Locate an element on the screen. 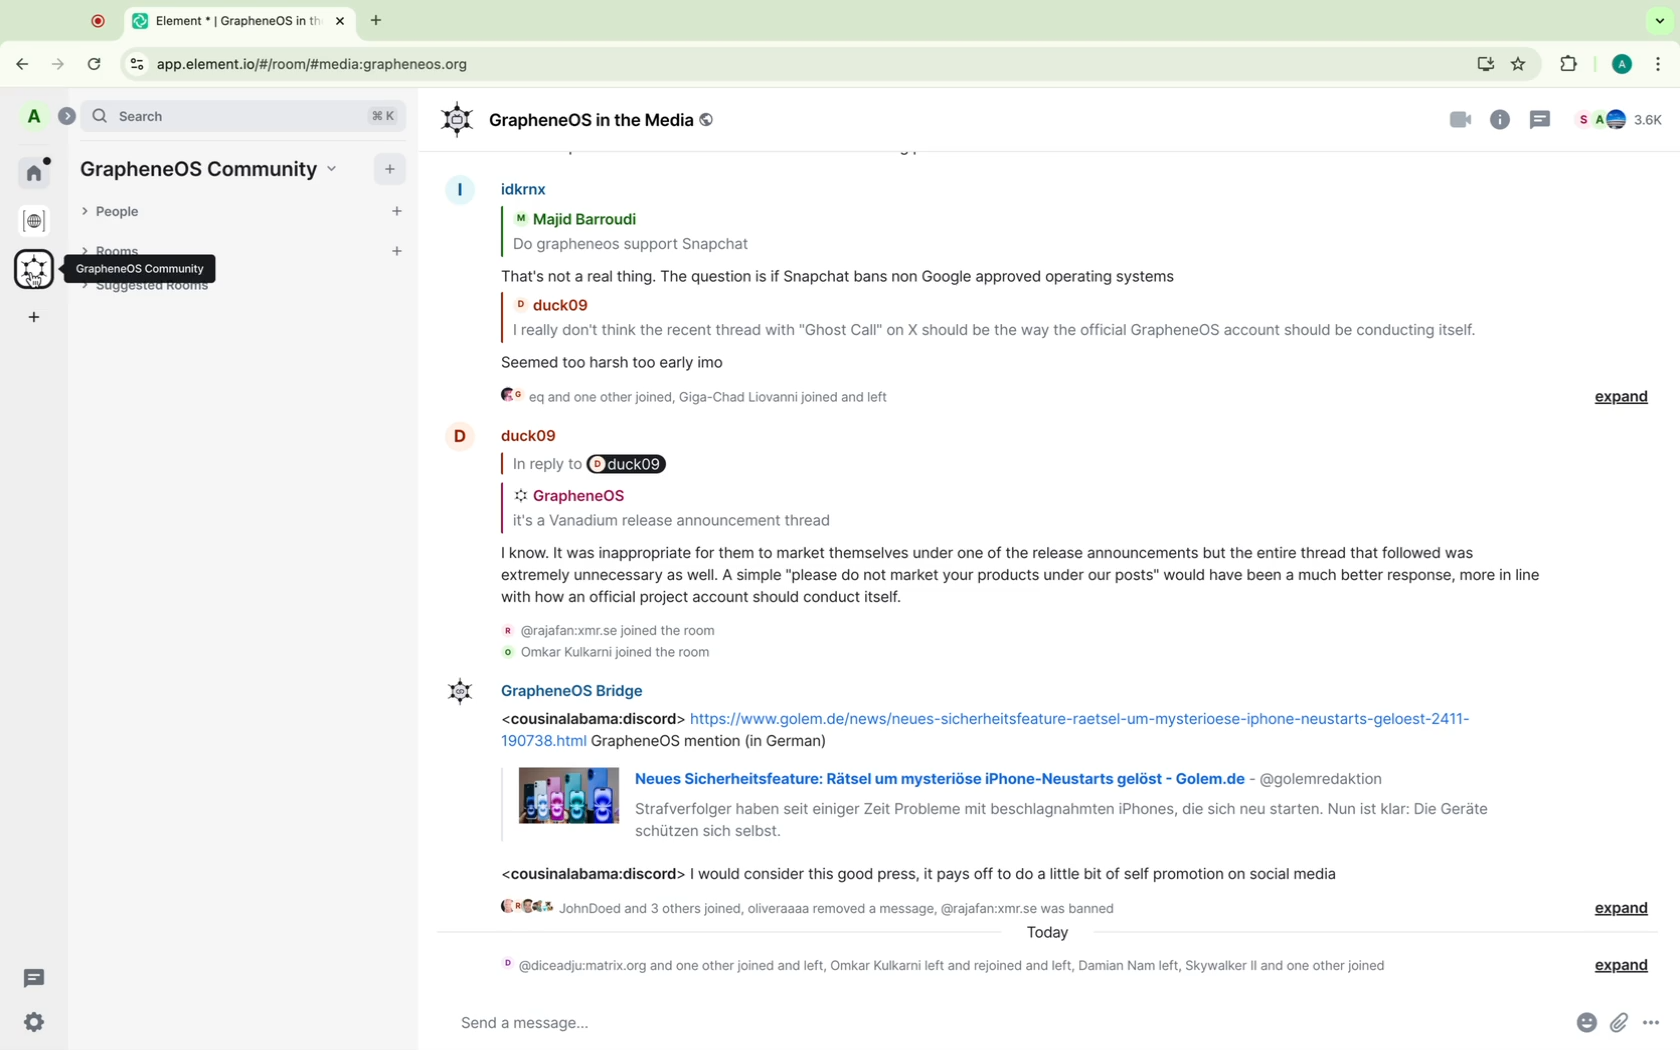 The image size is (1680, 1050). @diceadju:matrix.org and one other joined and left, omar kulkarni left and rejoined and left, damien nam left, skywalker II and one other joined is located at coordinates (938, 963).